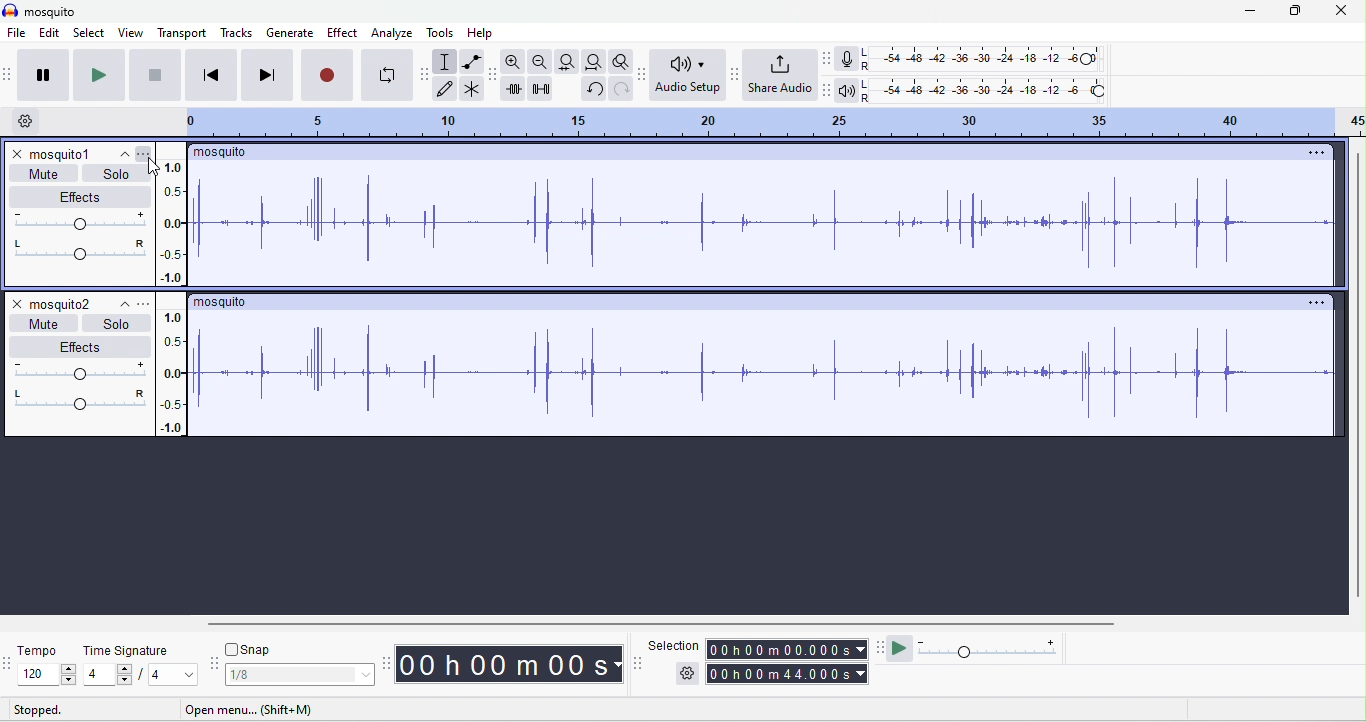  Describe the element at coordinates (426, 74) in the screenshot. I see `audacity tools tool bar` at that location.